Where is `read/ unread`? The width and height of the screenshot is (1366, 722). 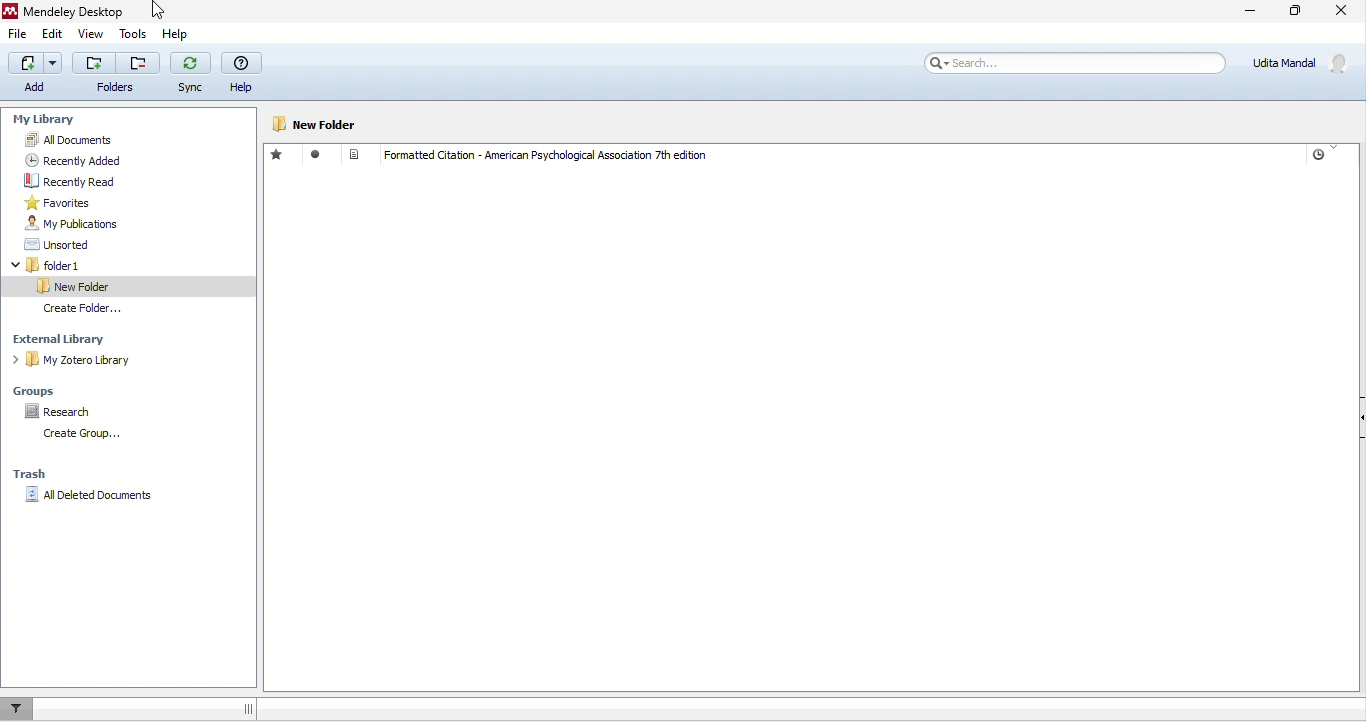 read/ unread is located at coordinates (318, 157).